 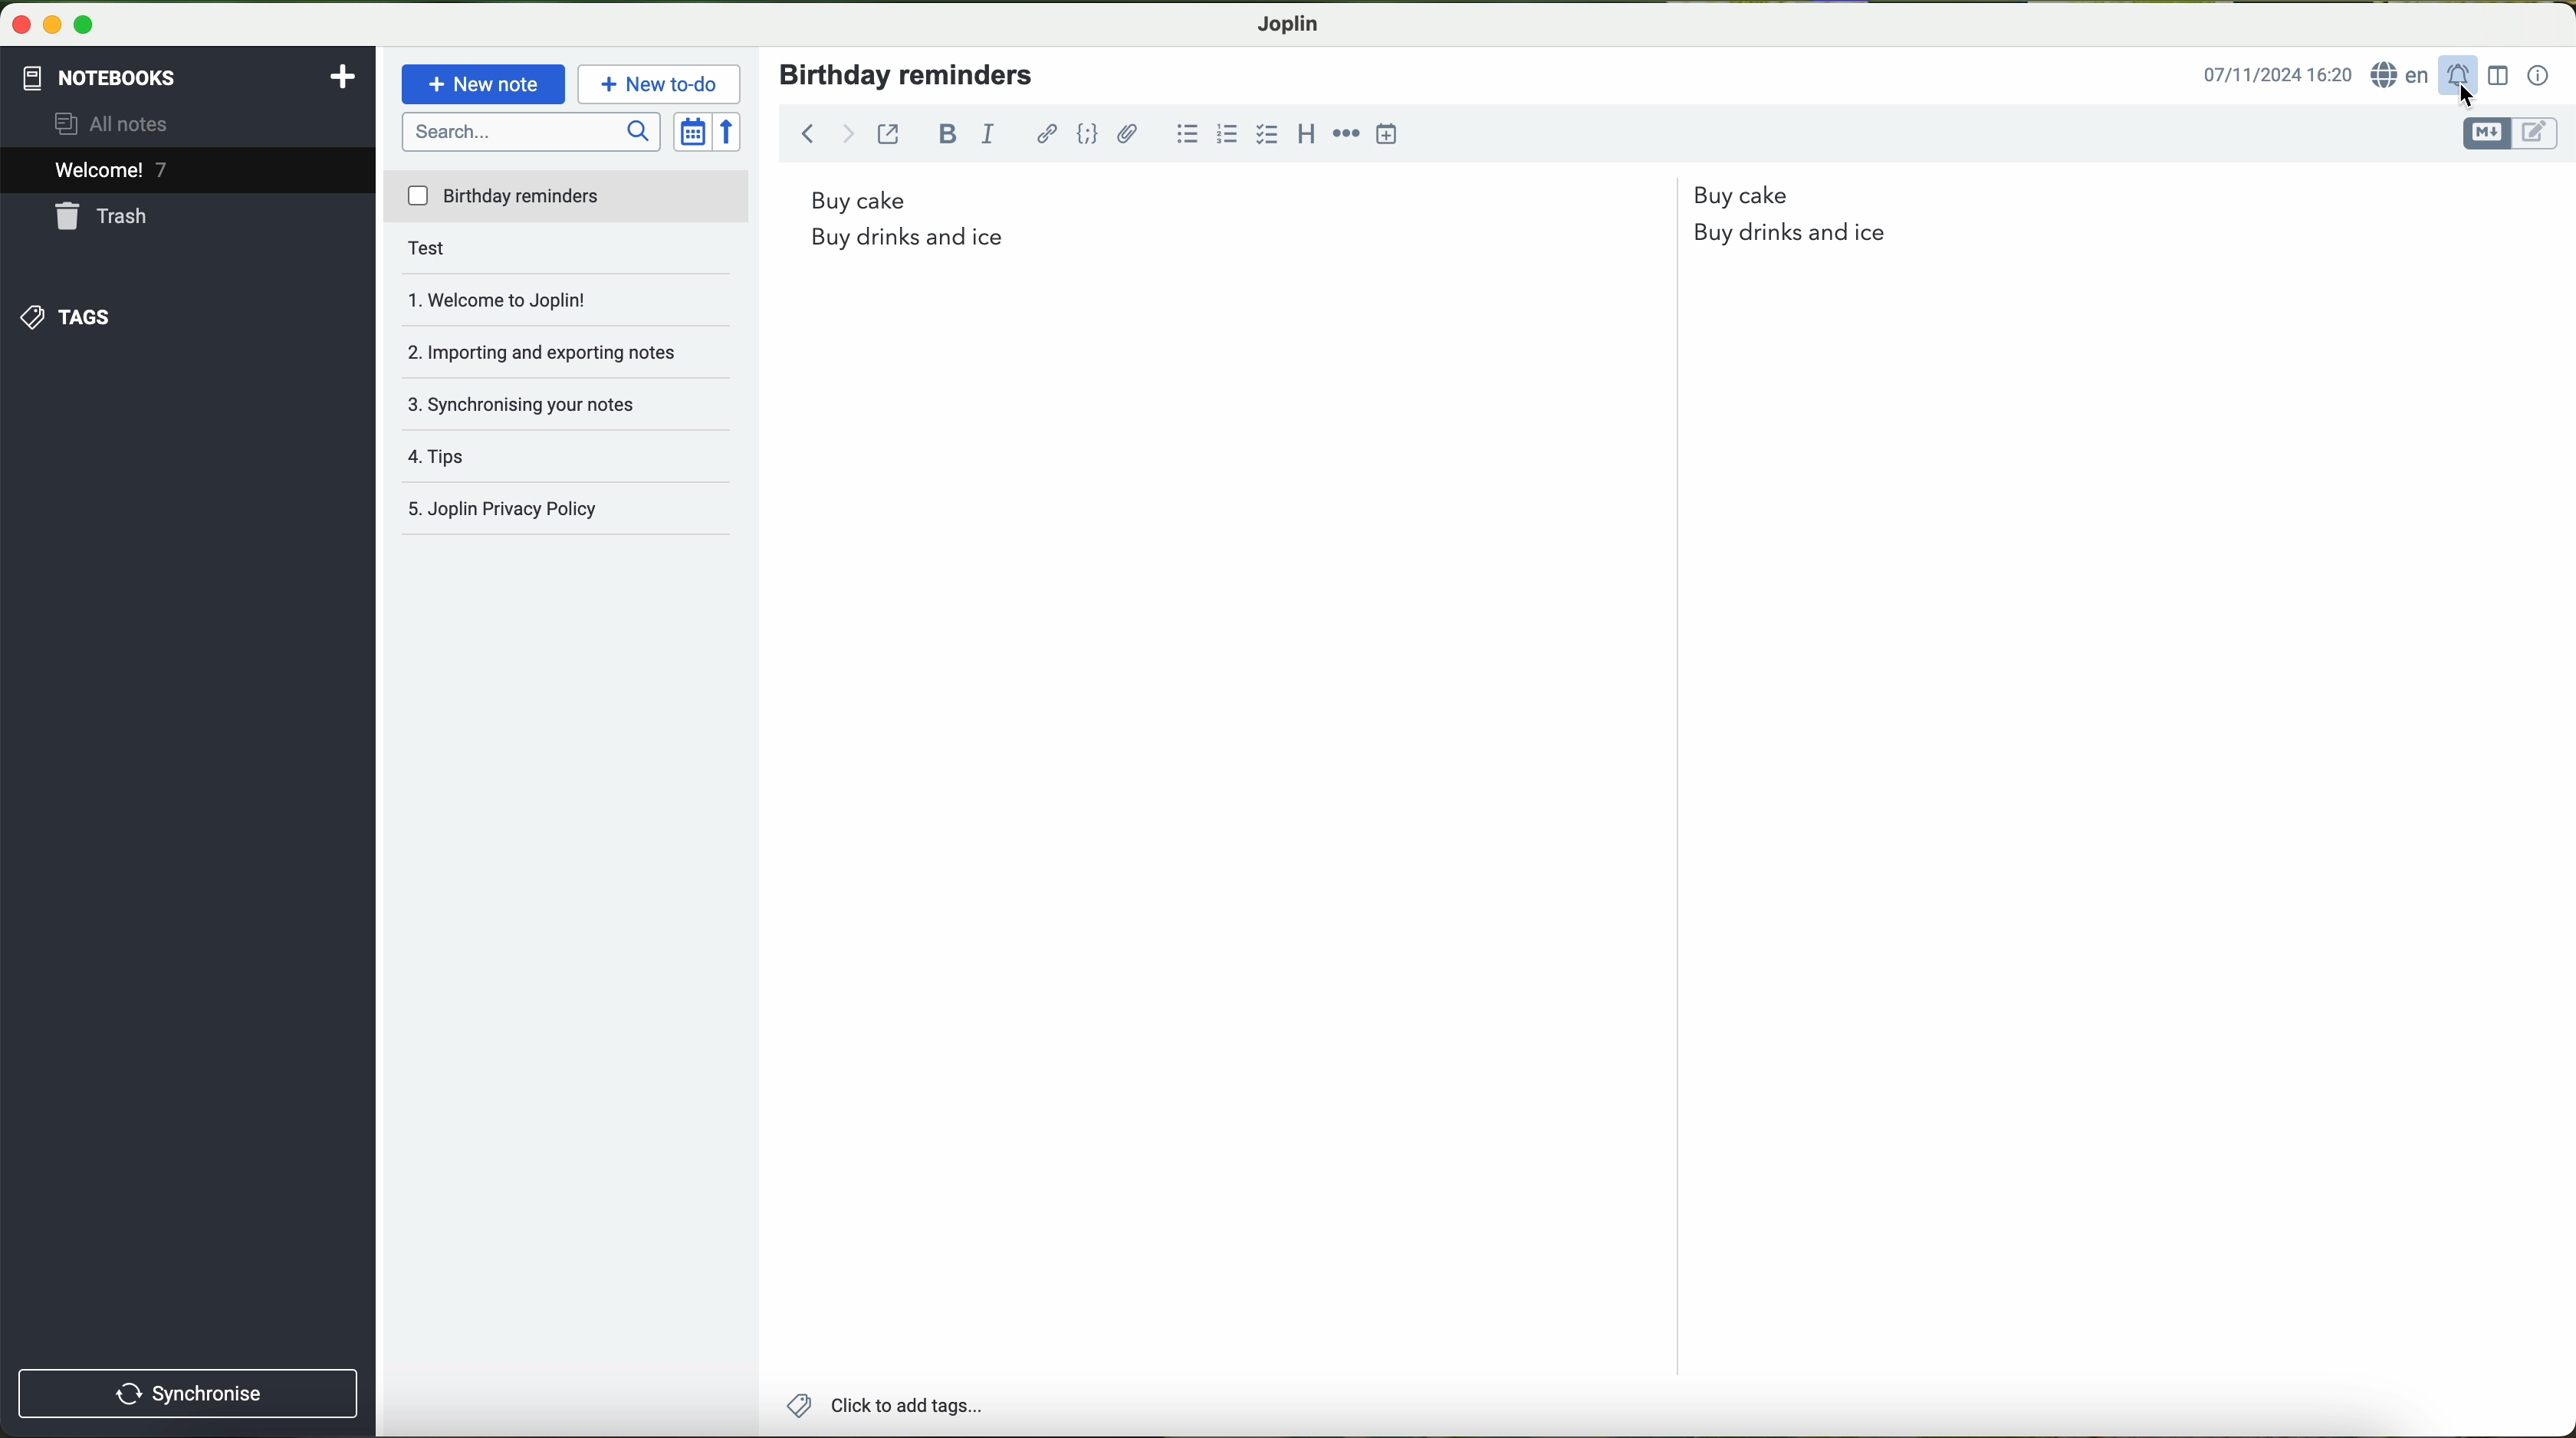 I want to click on italic, so click(x=991, y=135).